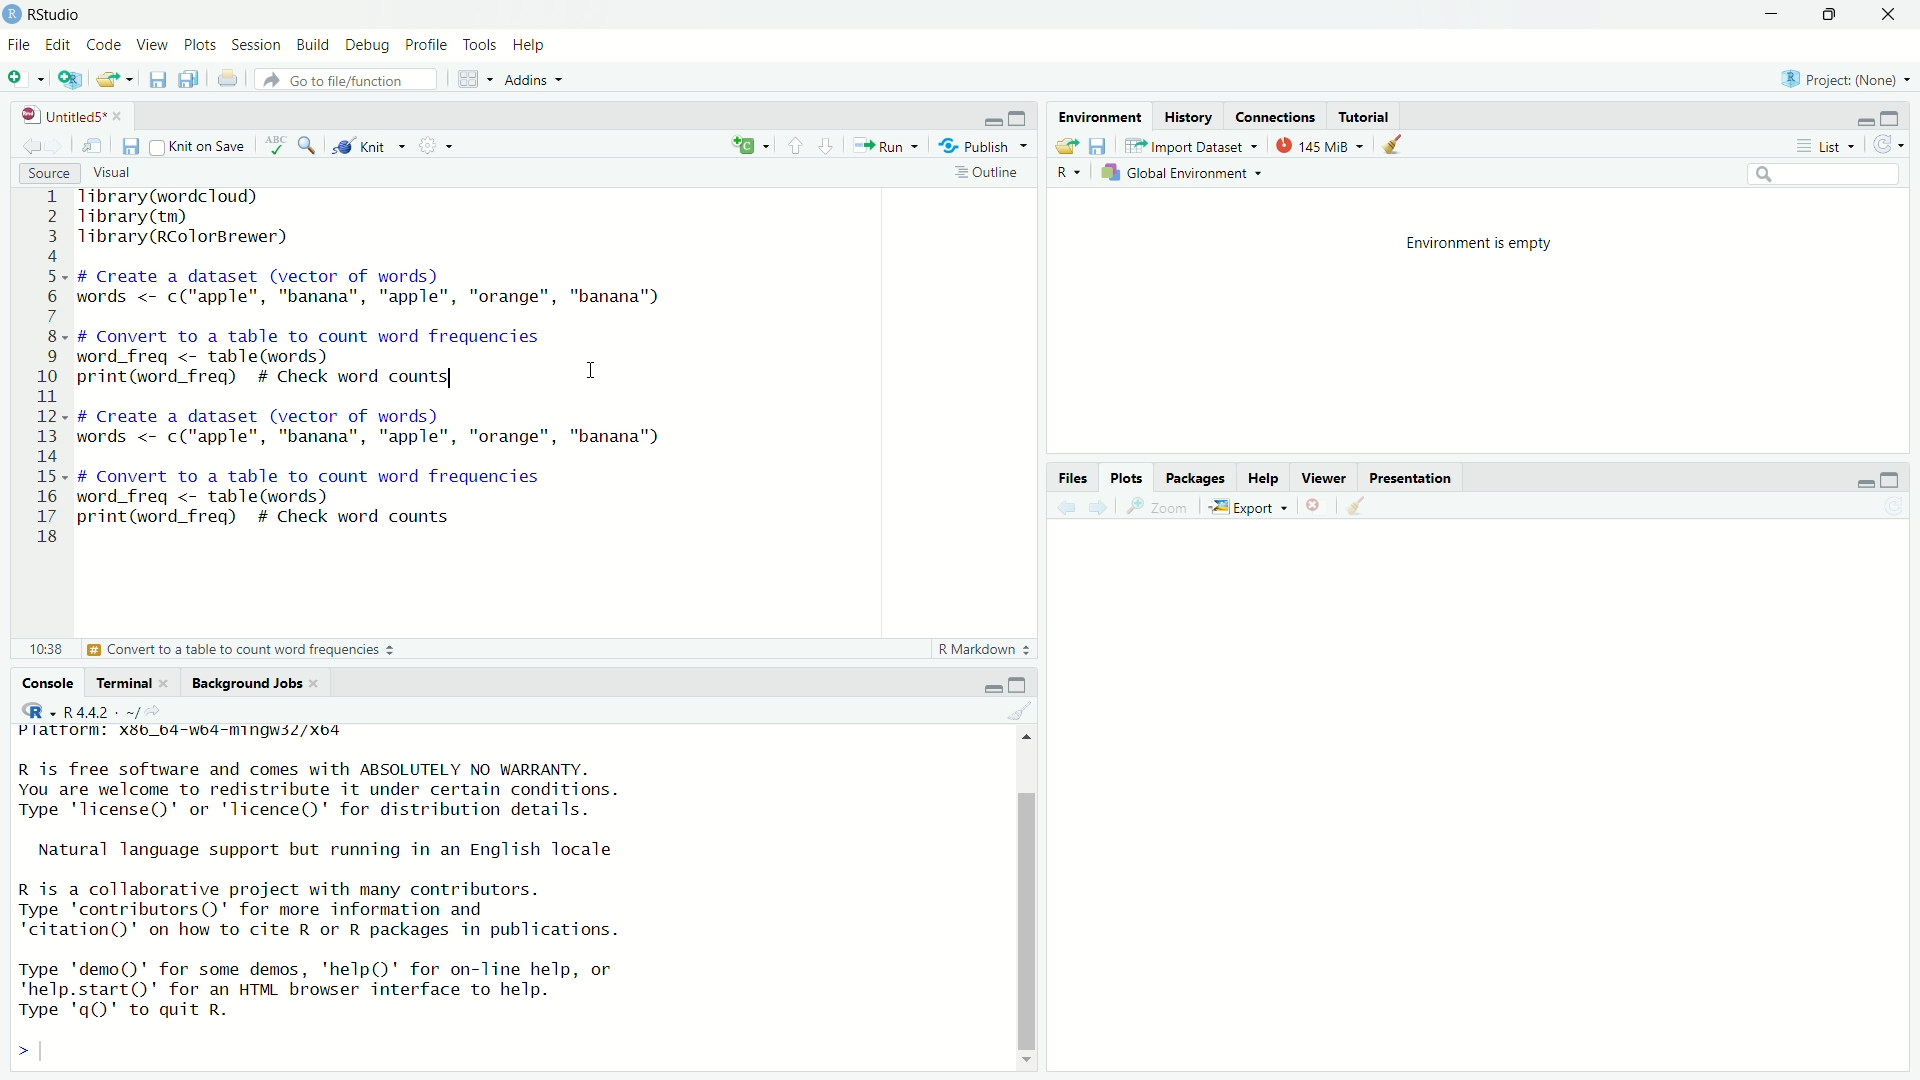 This screenshot has width=1920, height=1080. Describe the element at coordinates (137, 683) in the screenshot. I see `Terminal` at that location.